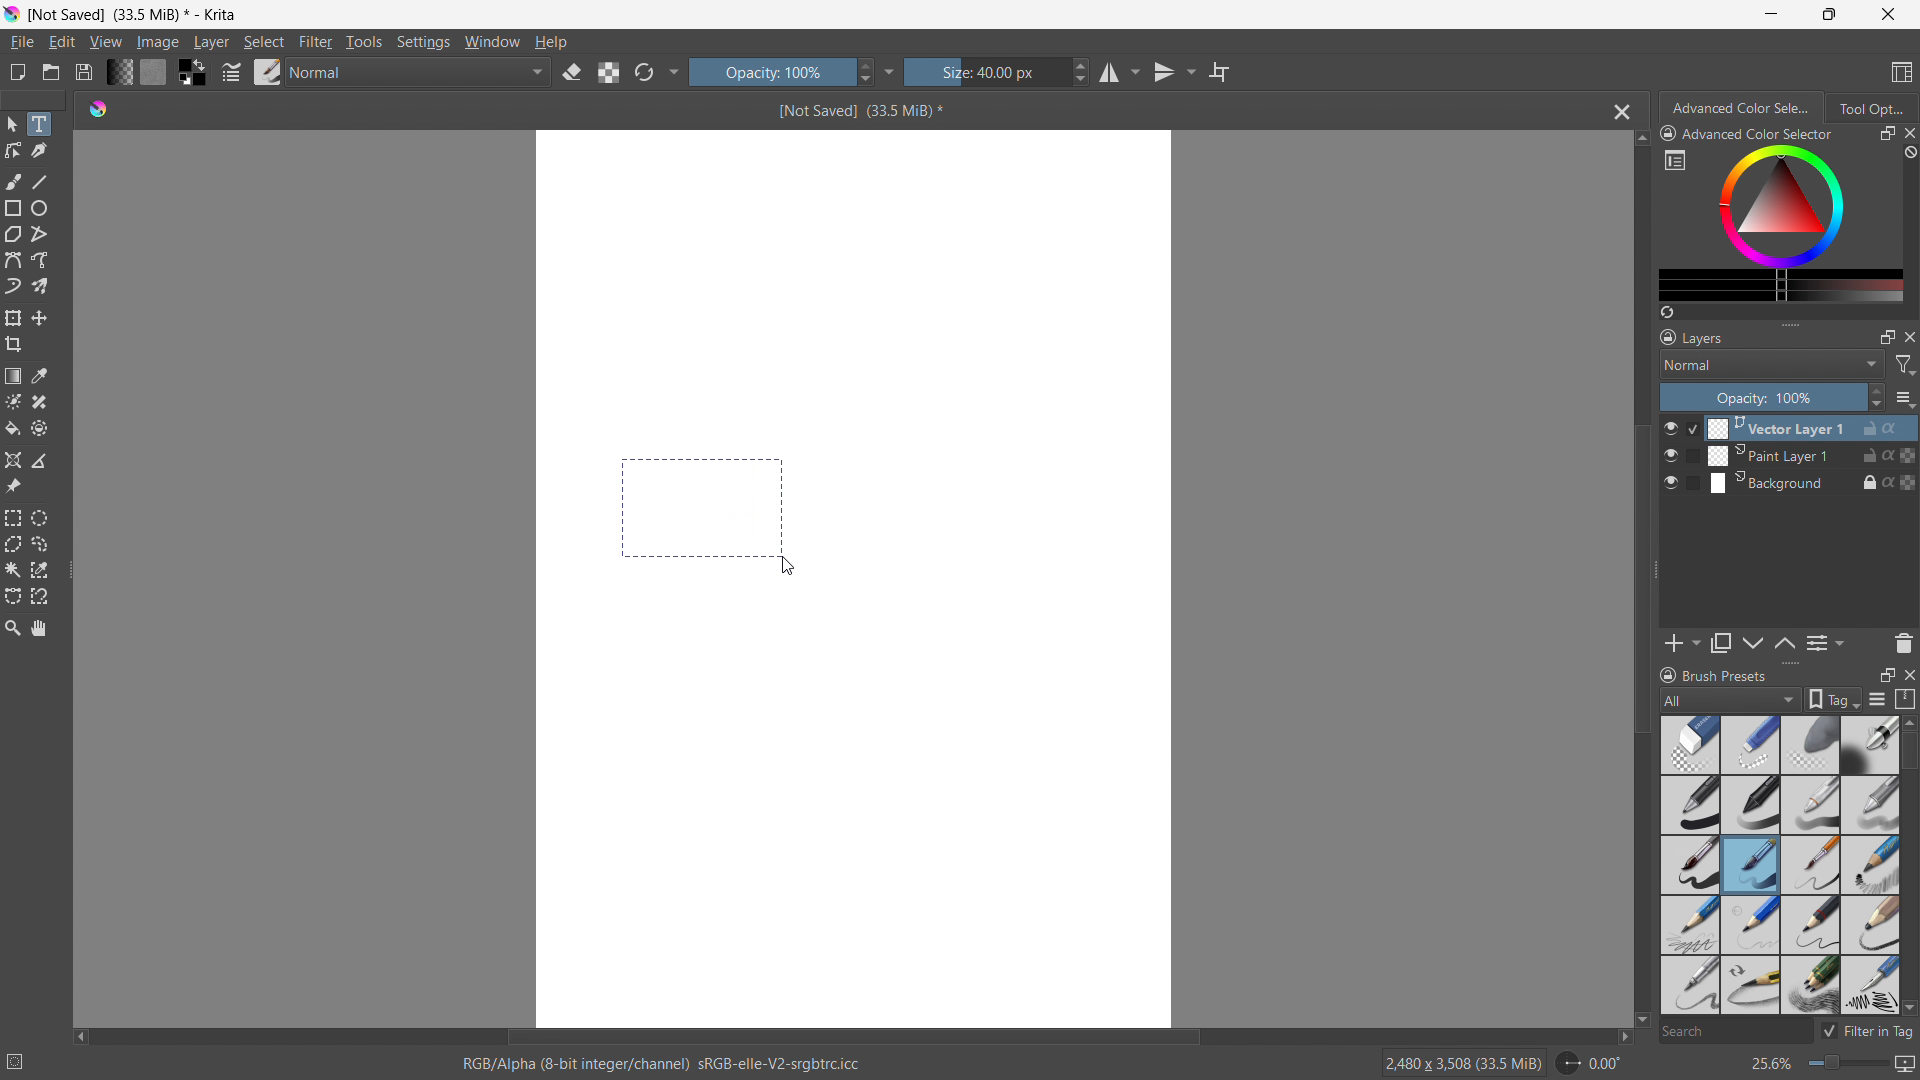  What do you see at coordinates (1772, 13) in the screenshot?
I see `minimize` at bounding box center [1772, 13].